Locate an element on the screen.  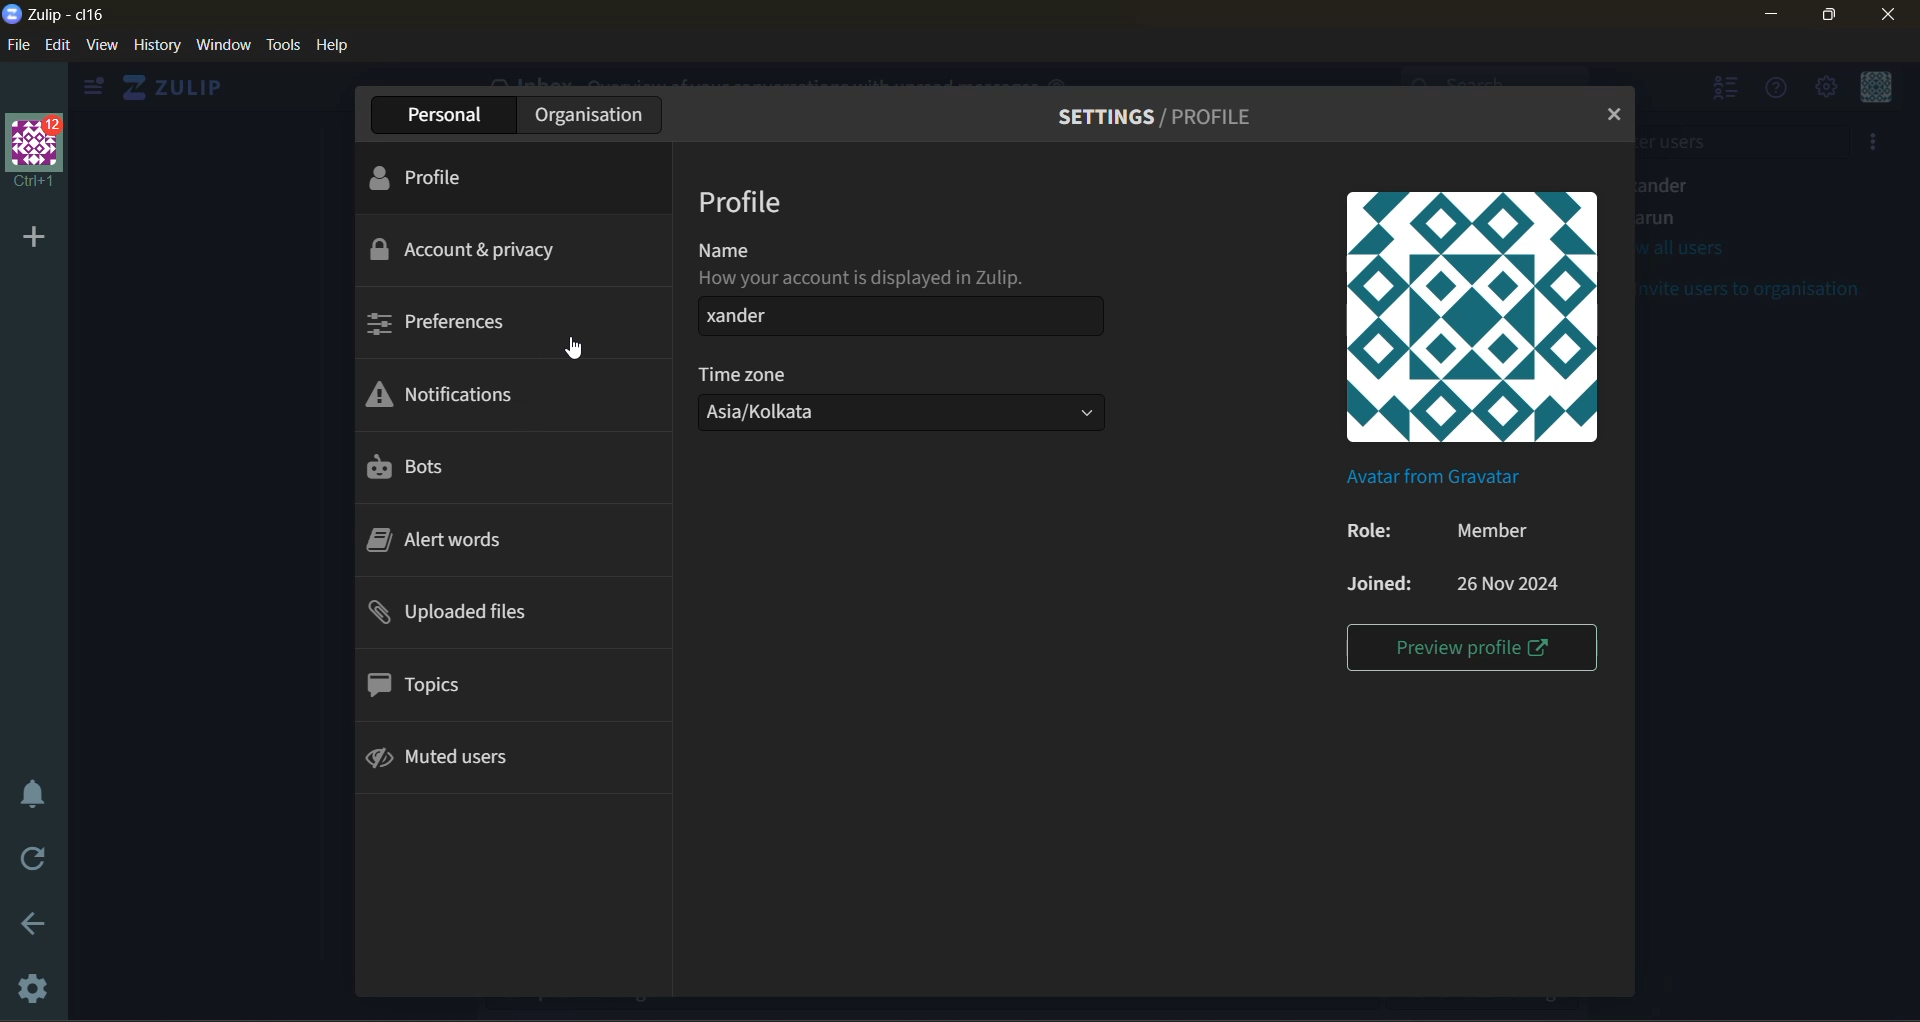
personal is located at coordinates (447, 114).